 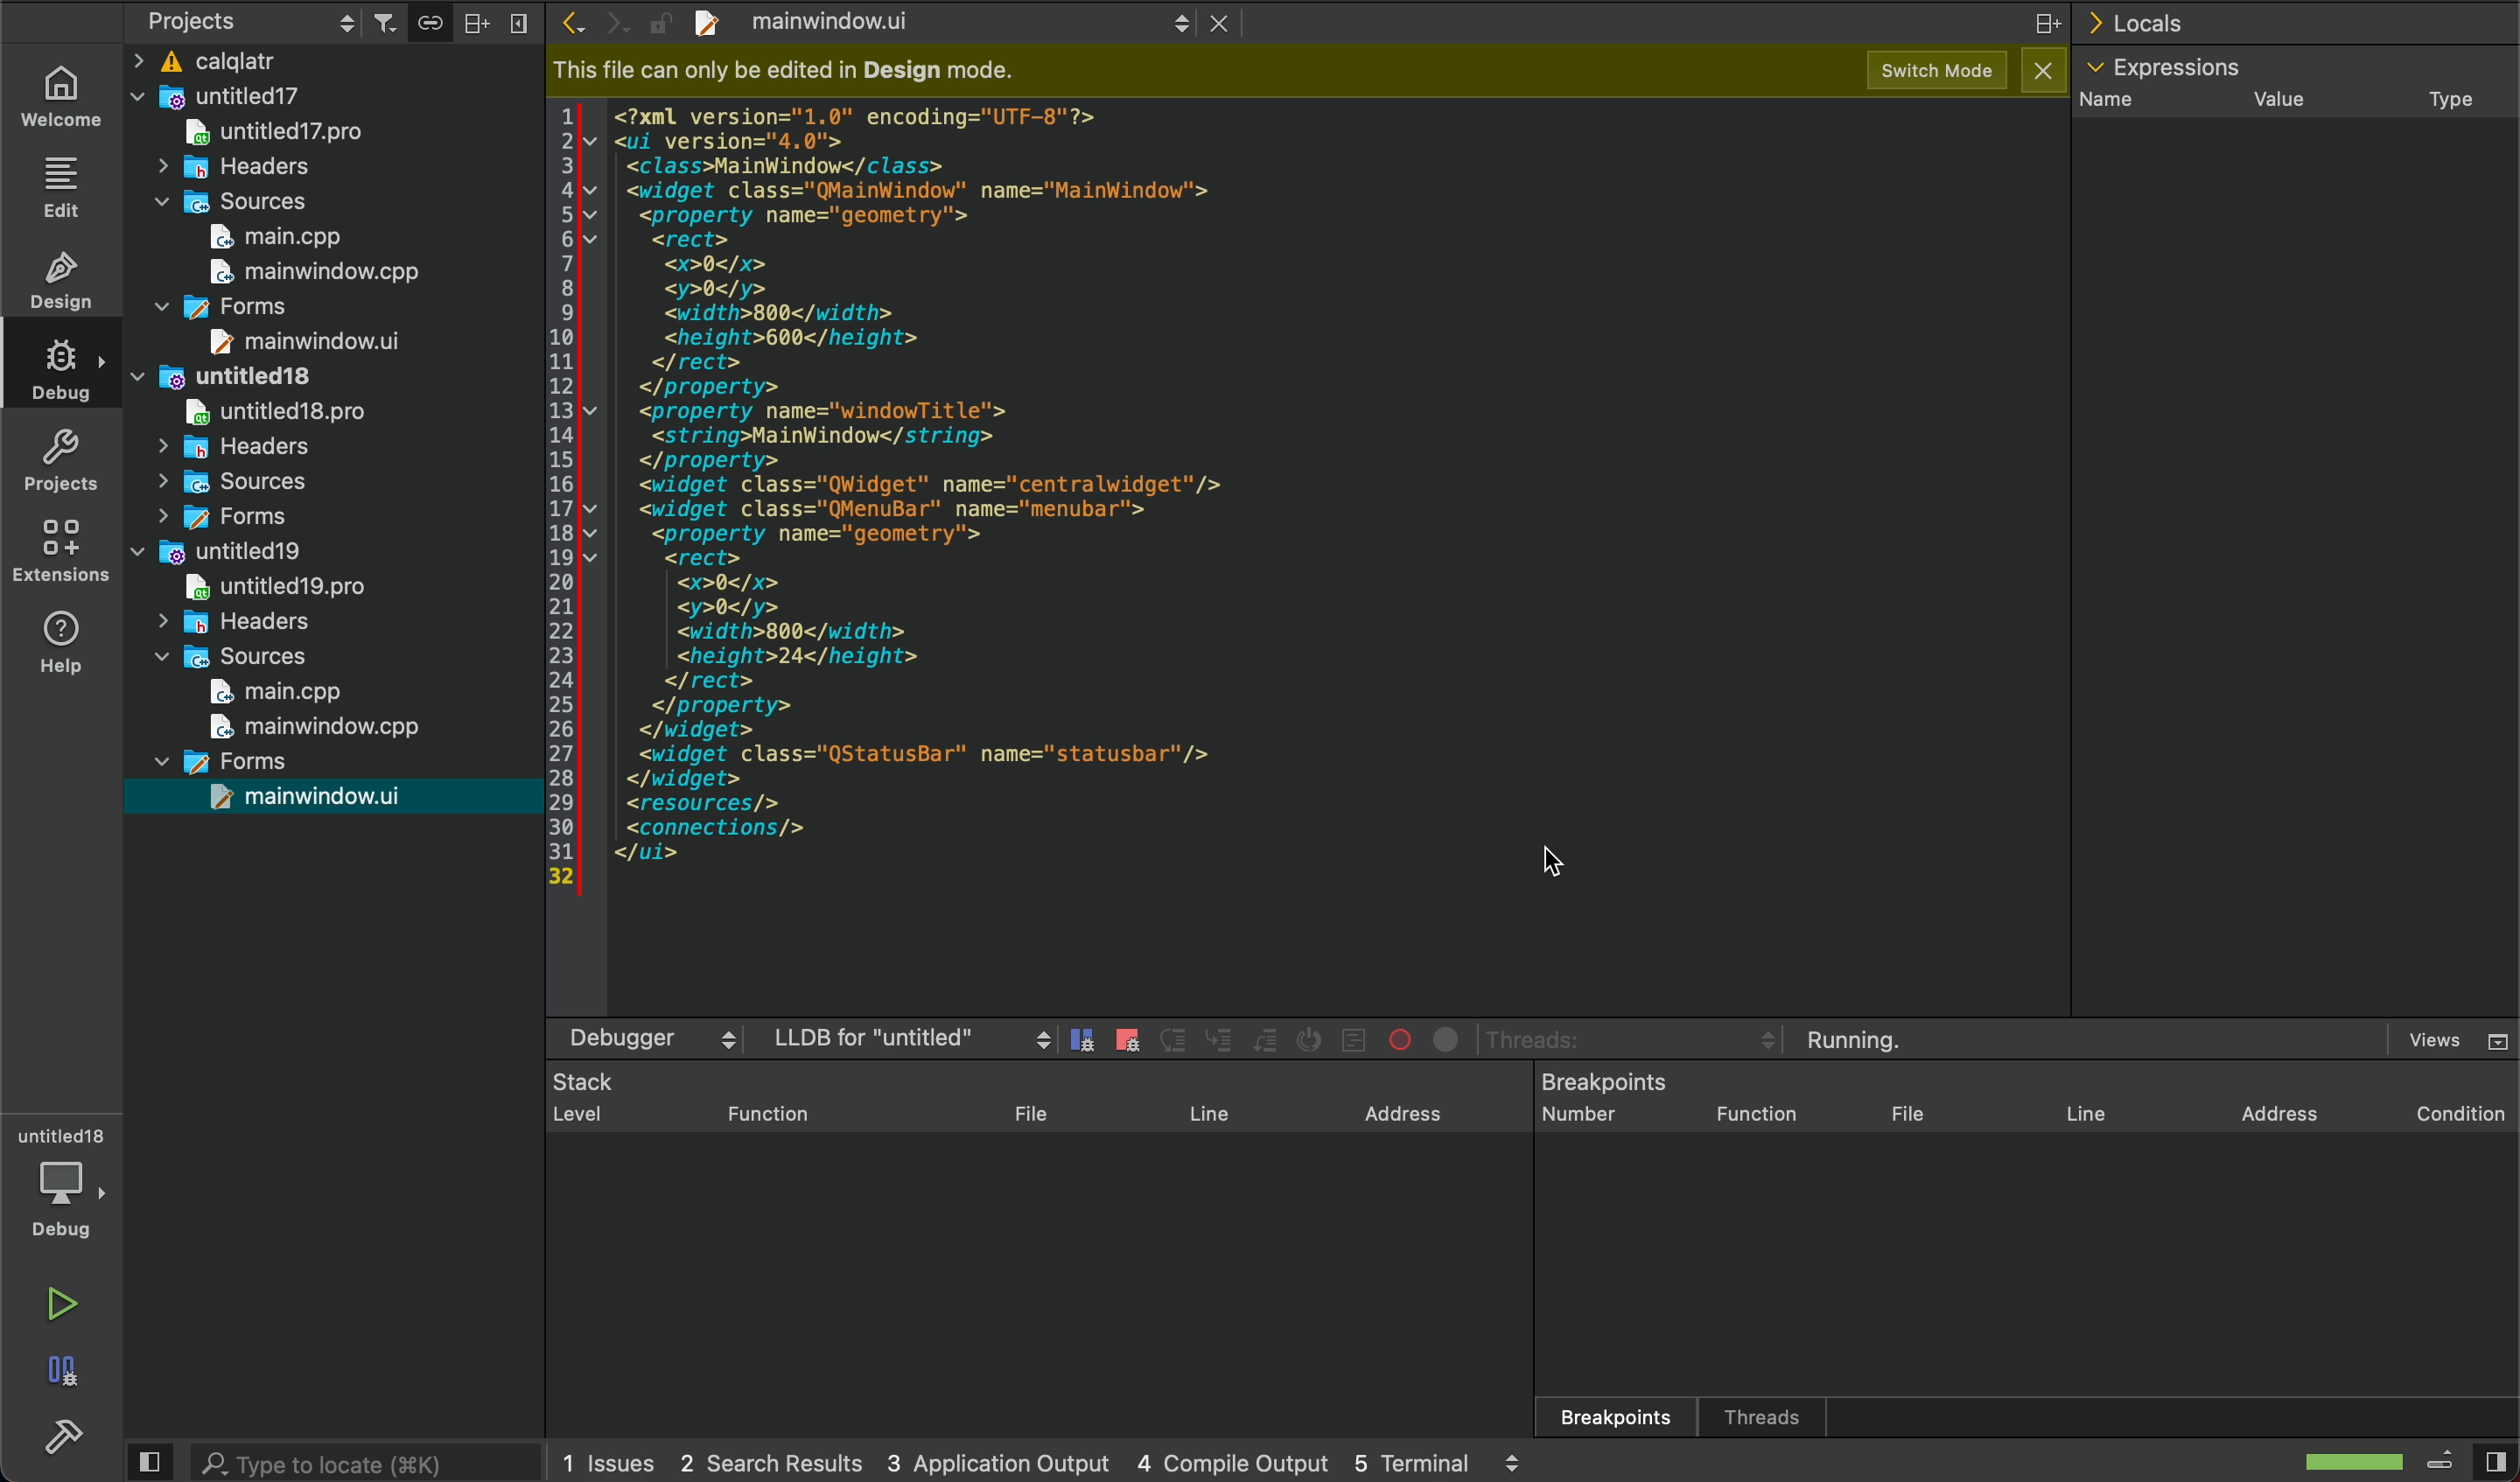 I want to click on File, so click(x=1912, y=1110).